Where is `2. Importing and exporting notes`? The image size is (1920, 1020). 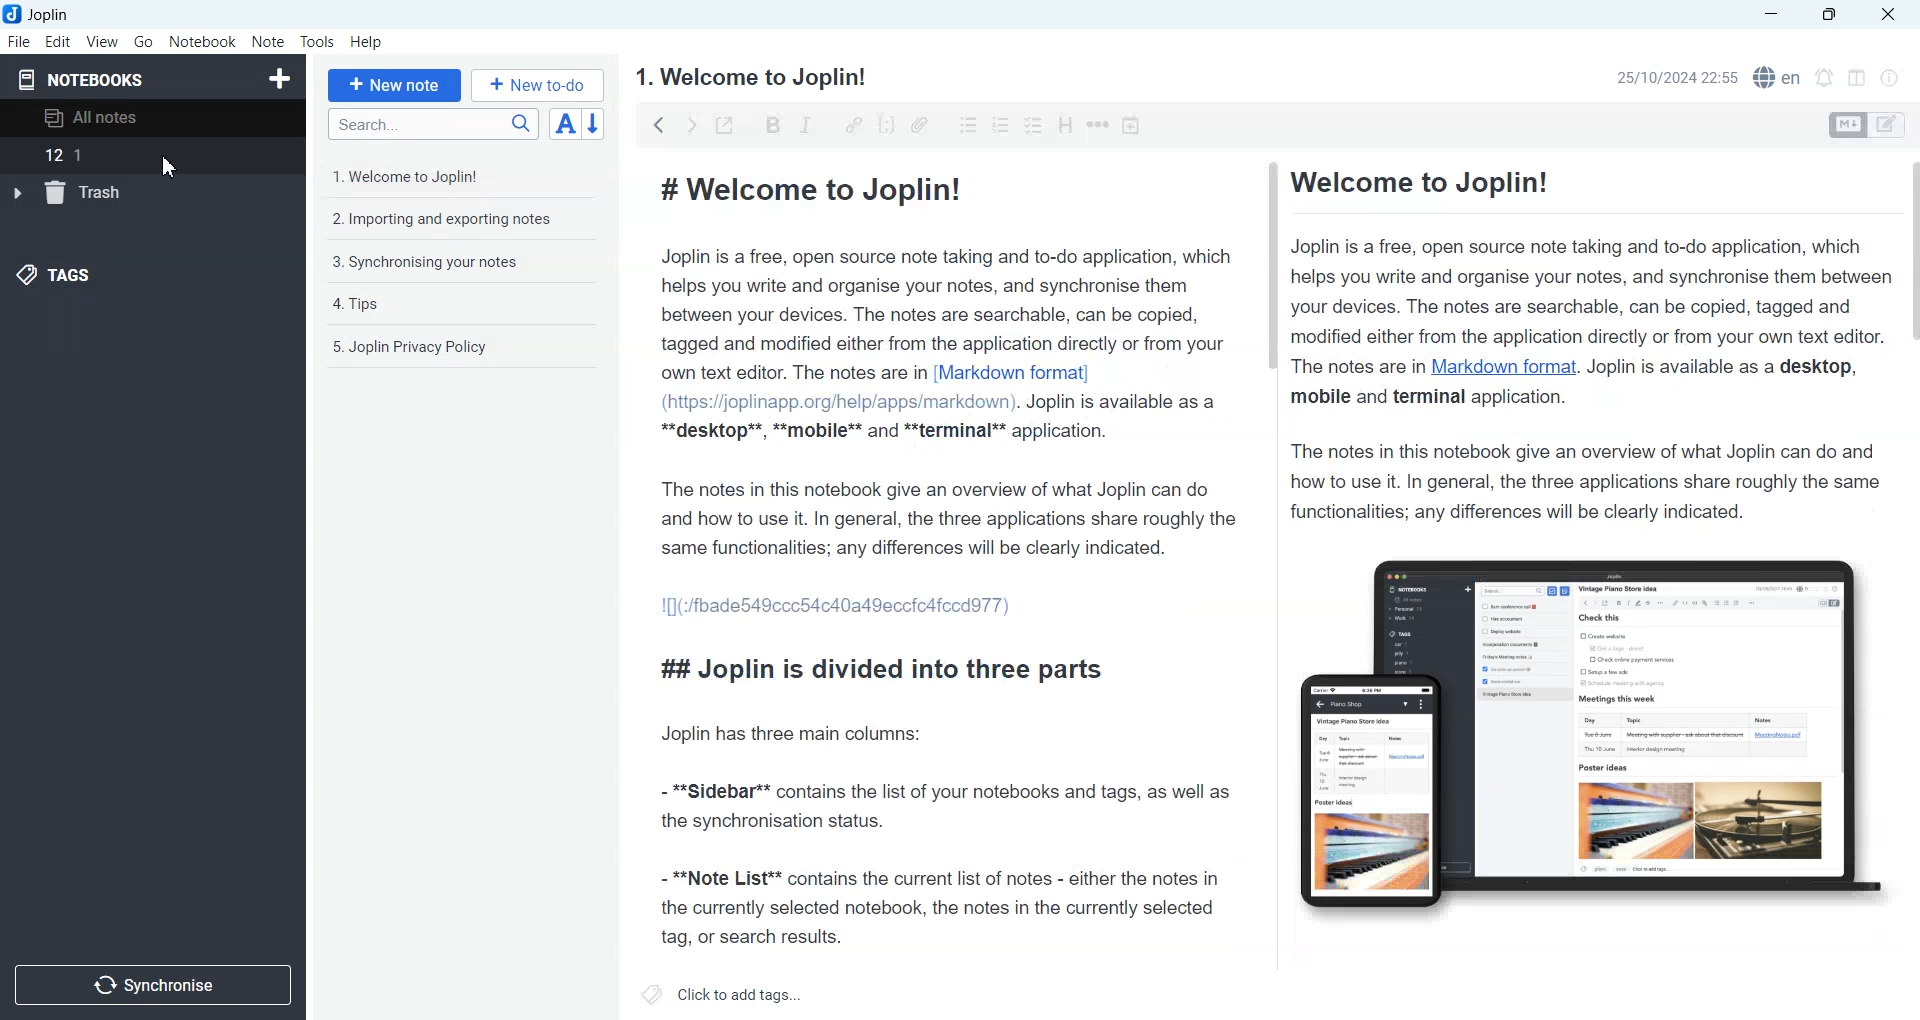 2. Importing and exporting notes is located at coordinates (444, 222).